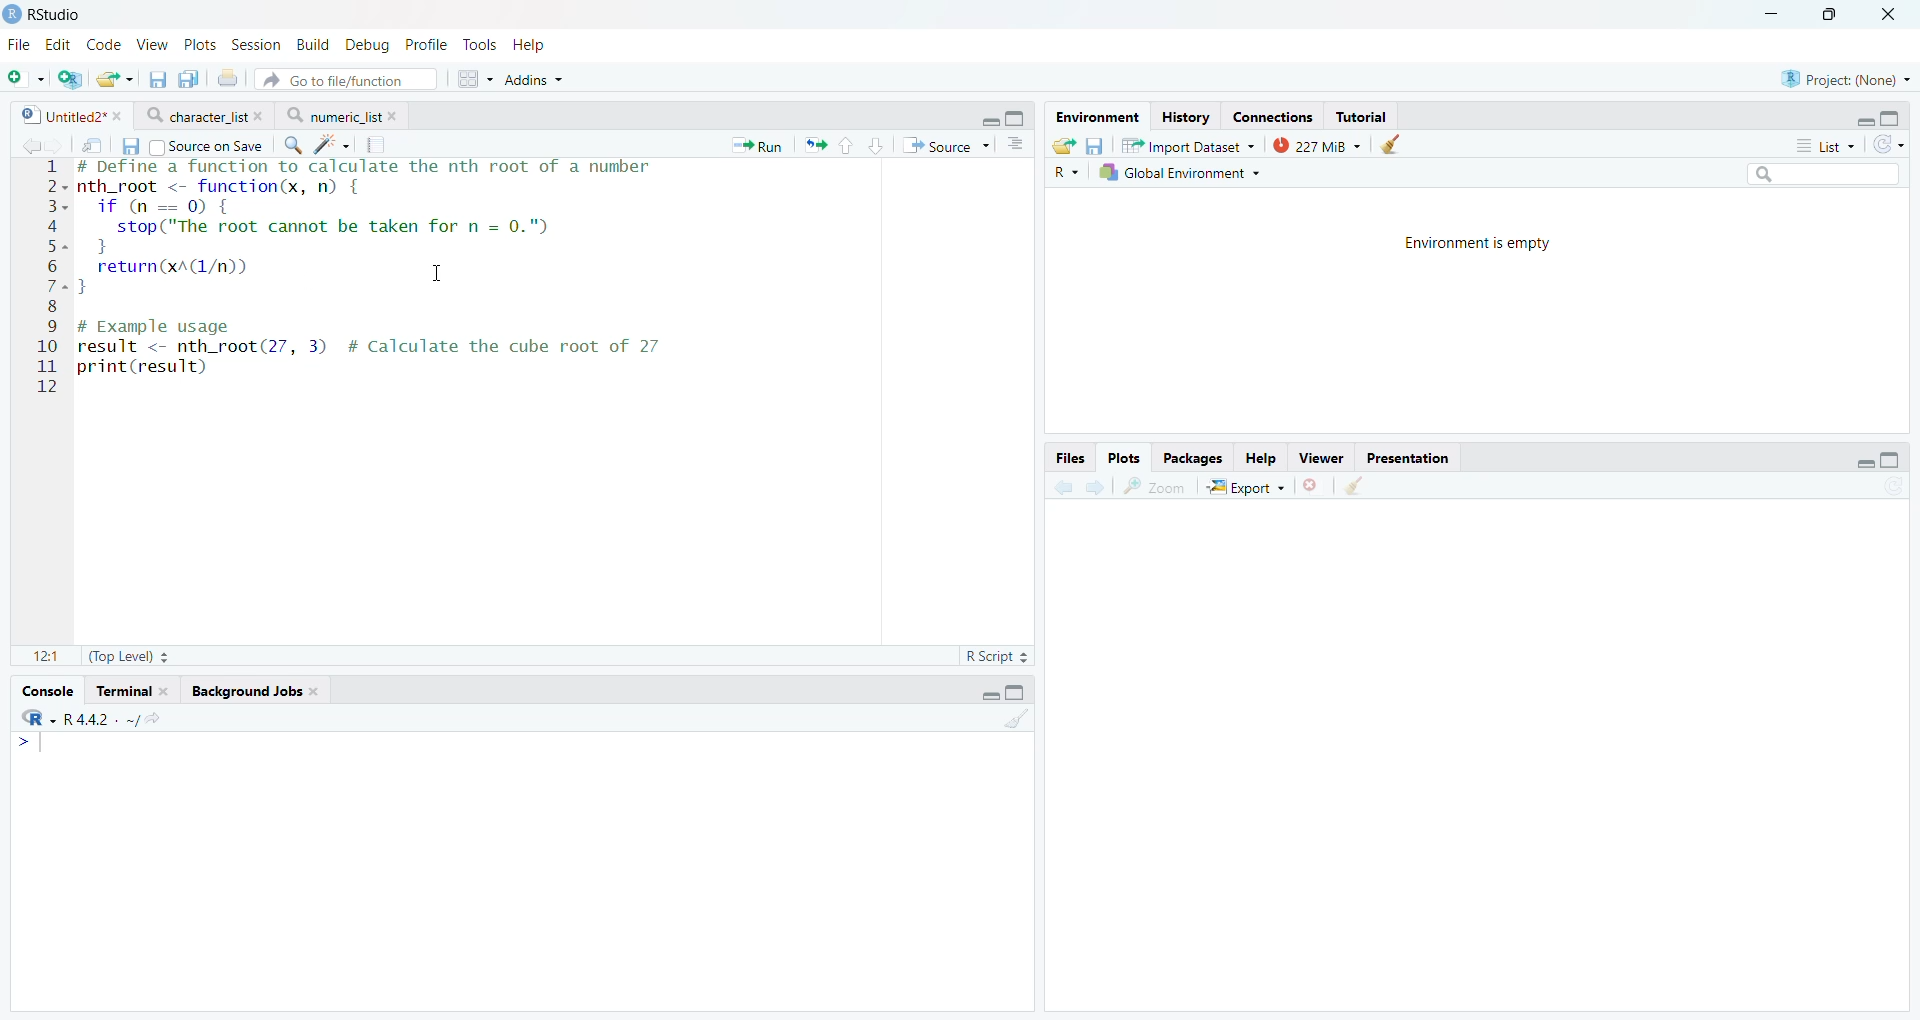 The image size is (1920, 1020). I want to click on R Script, so click(998, 657).